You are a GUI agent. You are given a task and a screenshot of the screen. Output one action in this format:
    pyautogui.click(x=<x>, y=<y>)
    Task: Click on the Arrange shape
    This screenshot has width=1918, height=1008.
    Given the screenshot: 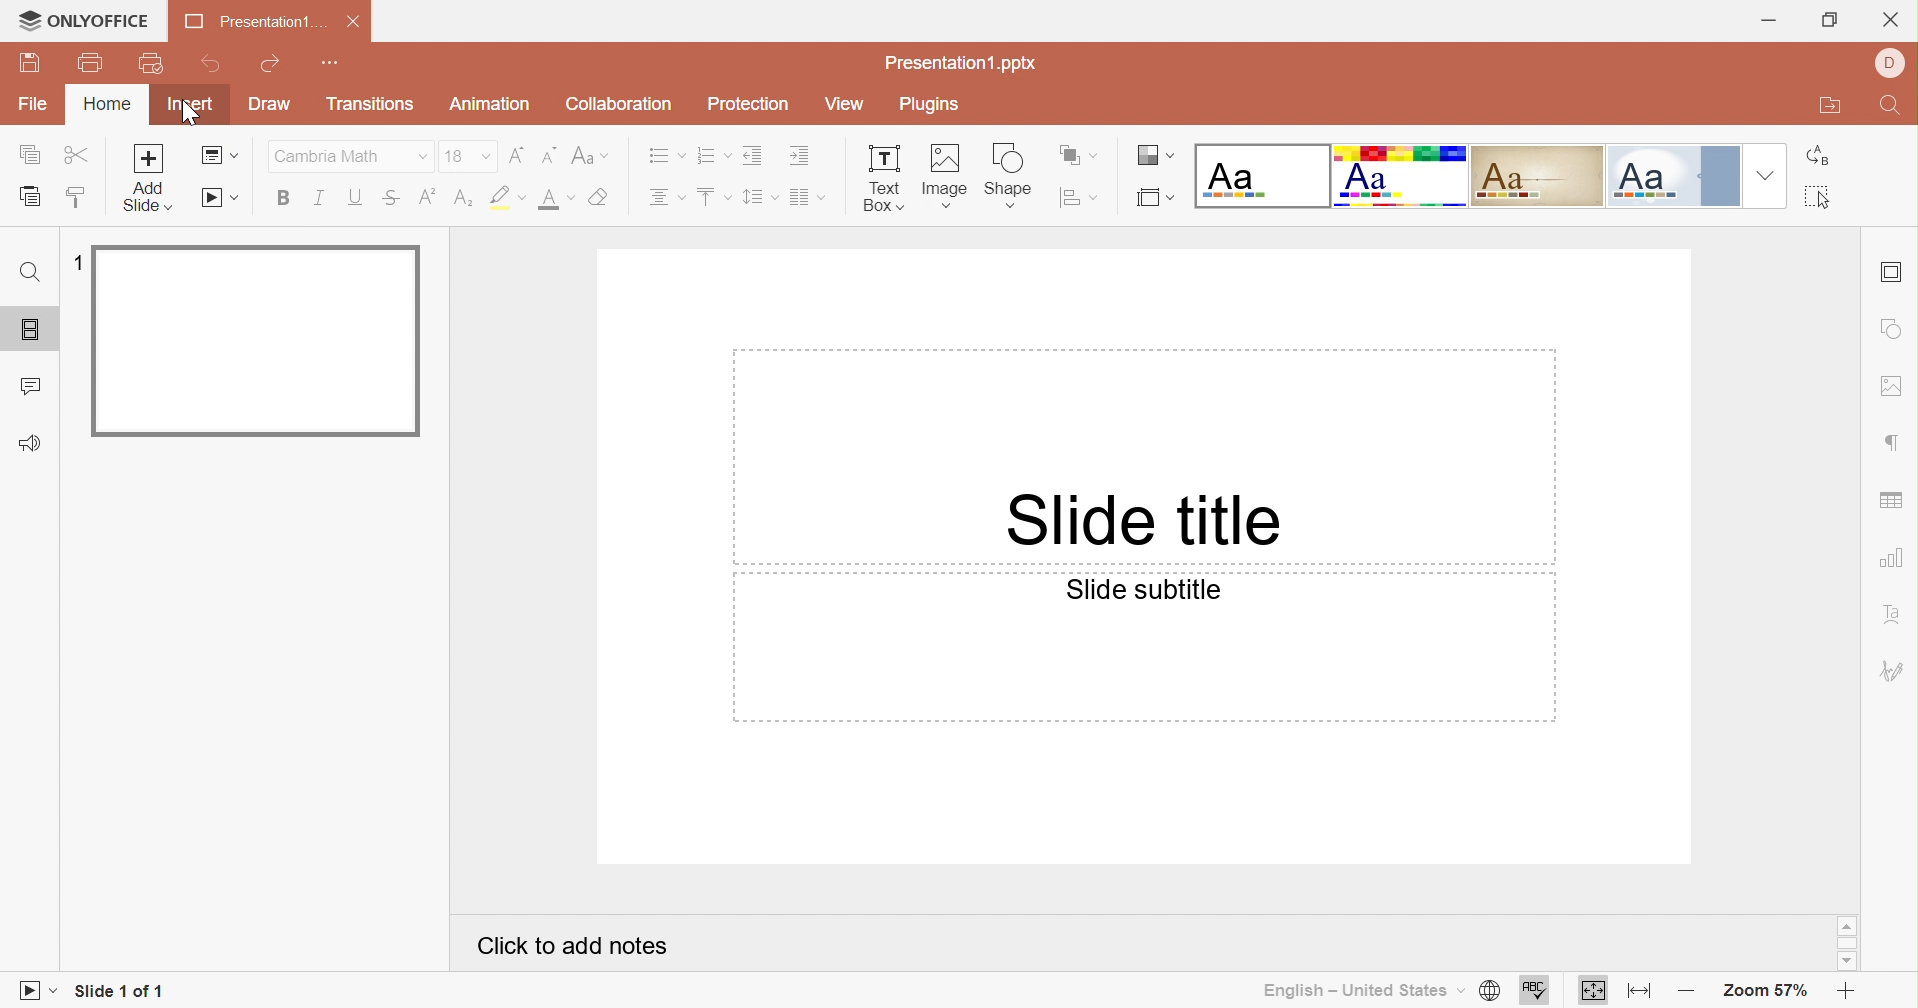 What is the action you would take?
    pyautogui.click(x=1075, y=154)
    